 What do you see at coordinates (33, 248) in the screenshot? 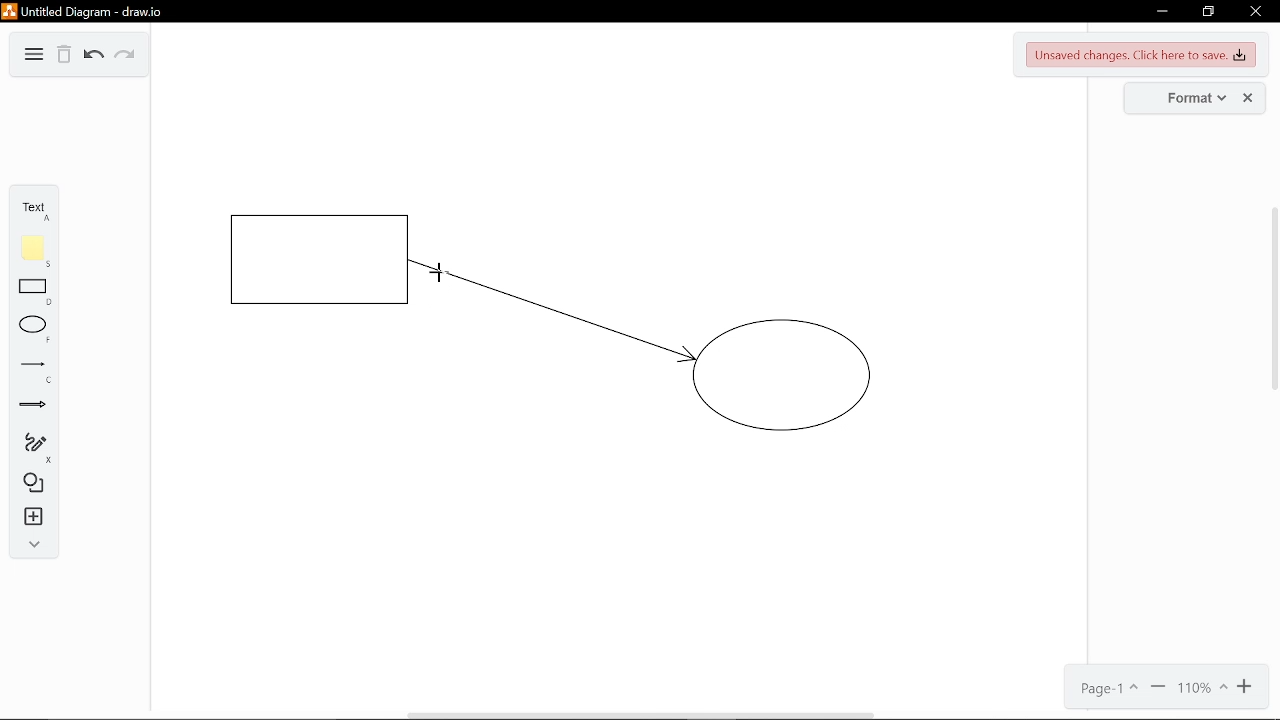
I see `Note` at bounding box center [33, 248].